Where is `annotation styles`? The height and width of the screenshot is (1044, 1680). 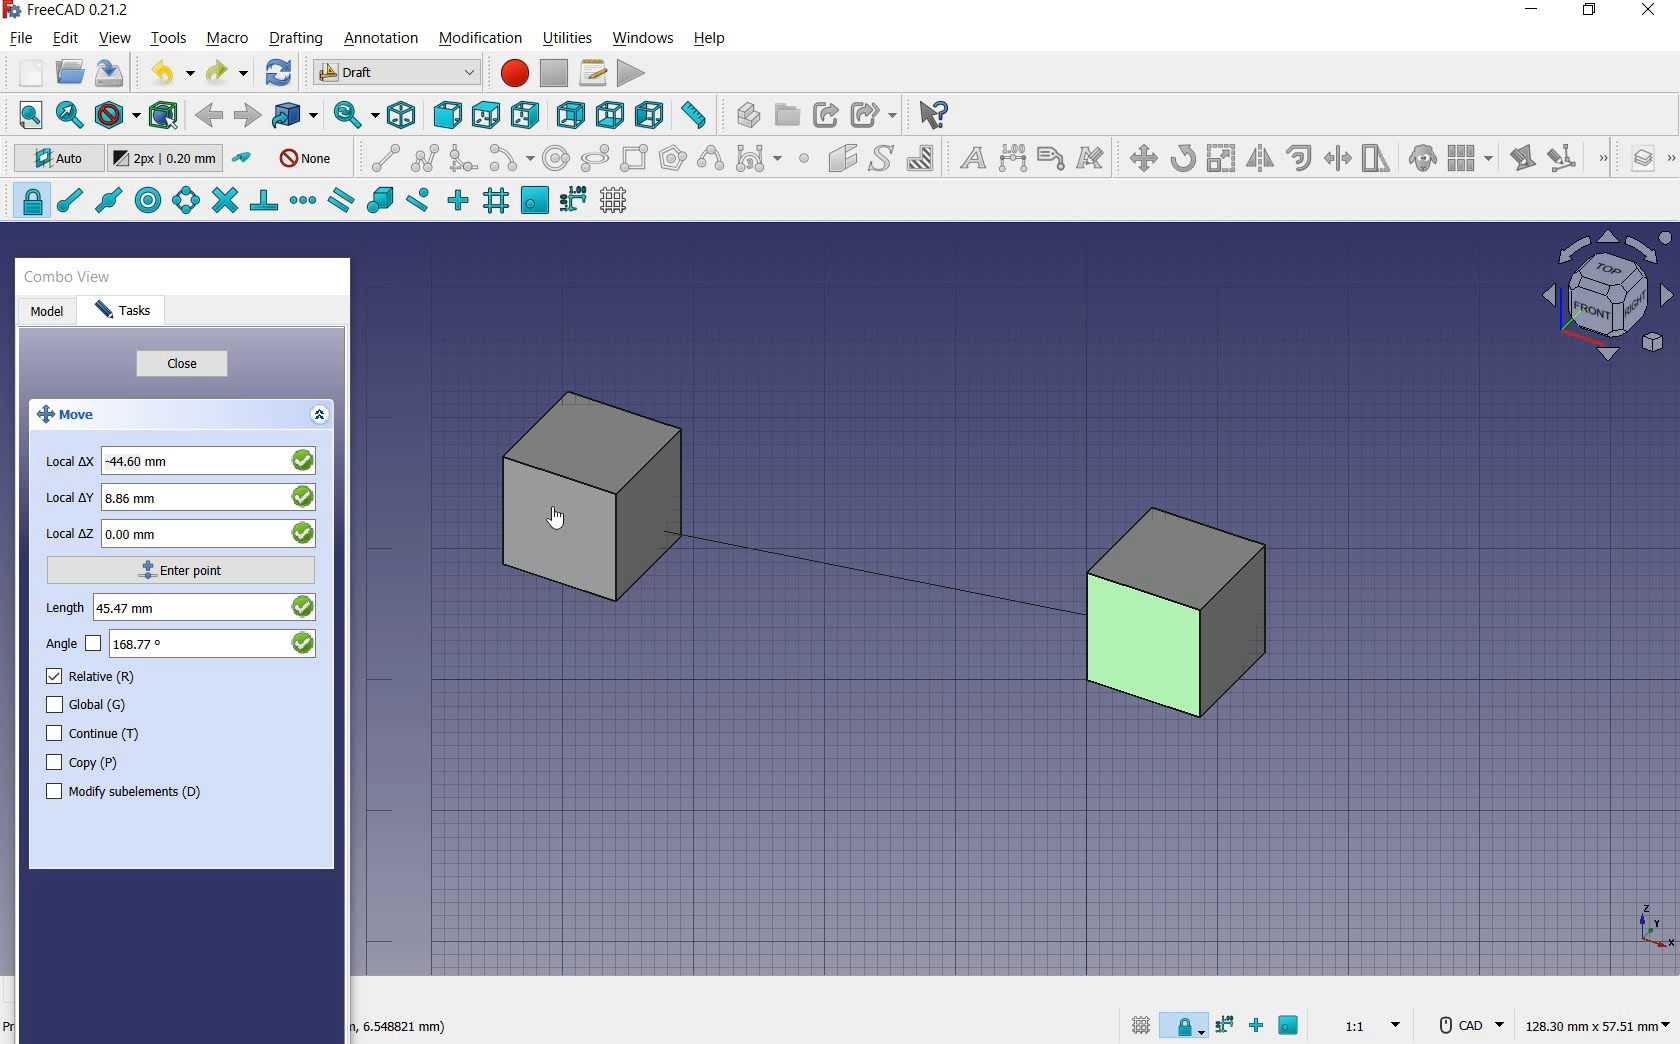 annotation styles is located at coordinates (1092, 160).